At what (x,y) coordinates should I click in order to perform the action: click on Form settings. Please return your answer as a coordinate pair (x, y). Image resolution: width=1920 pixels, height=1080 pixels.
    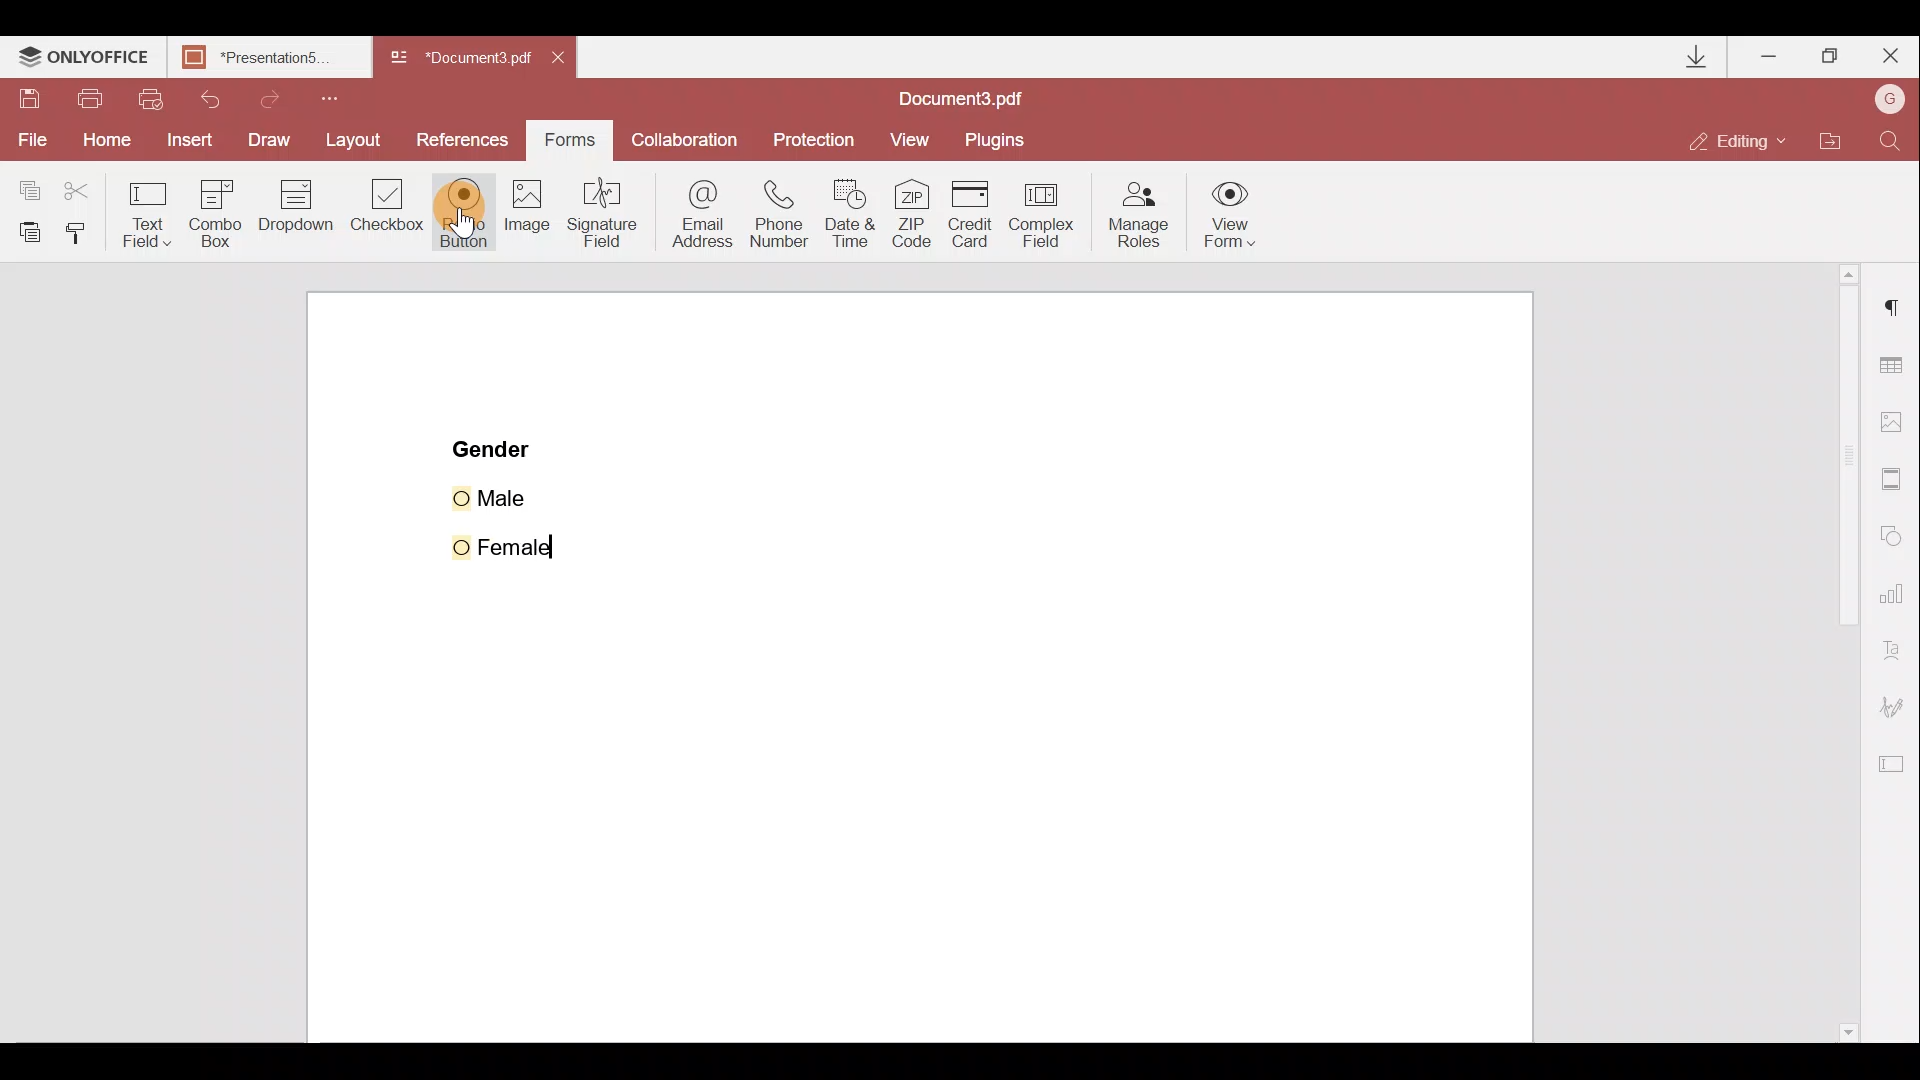
    Looking at the image, I should click on (1896, 769).